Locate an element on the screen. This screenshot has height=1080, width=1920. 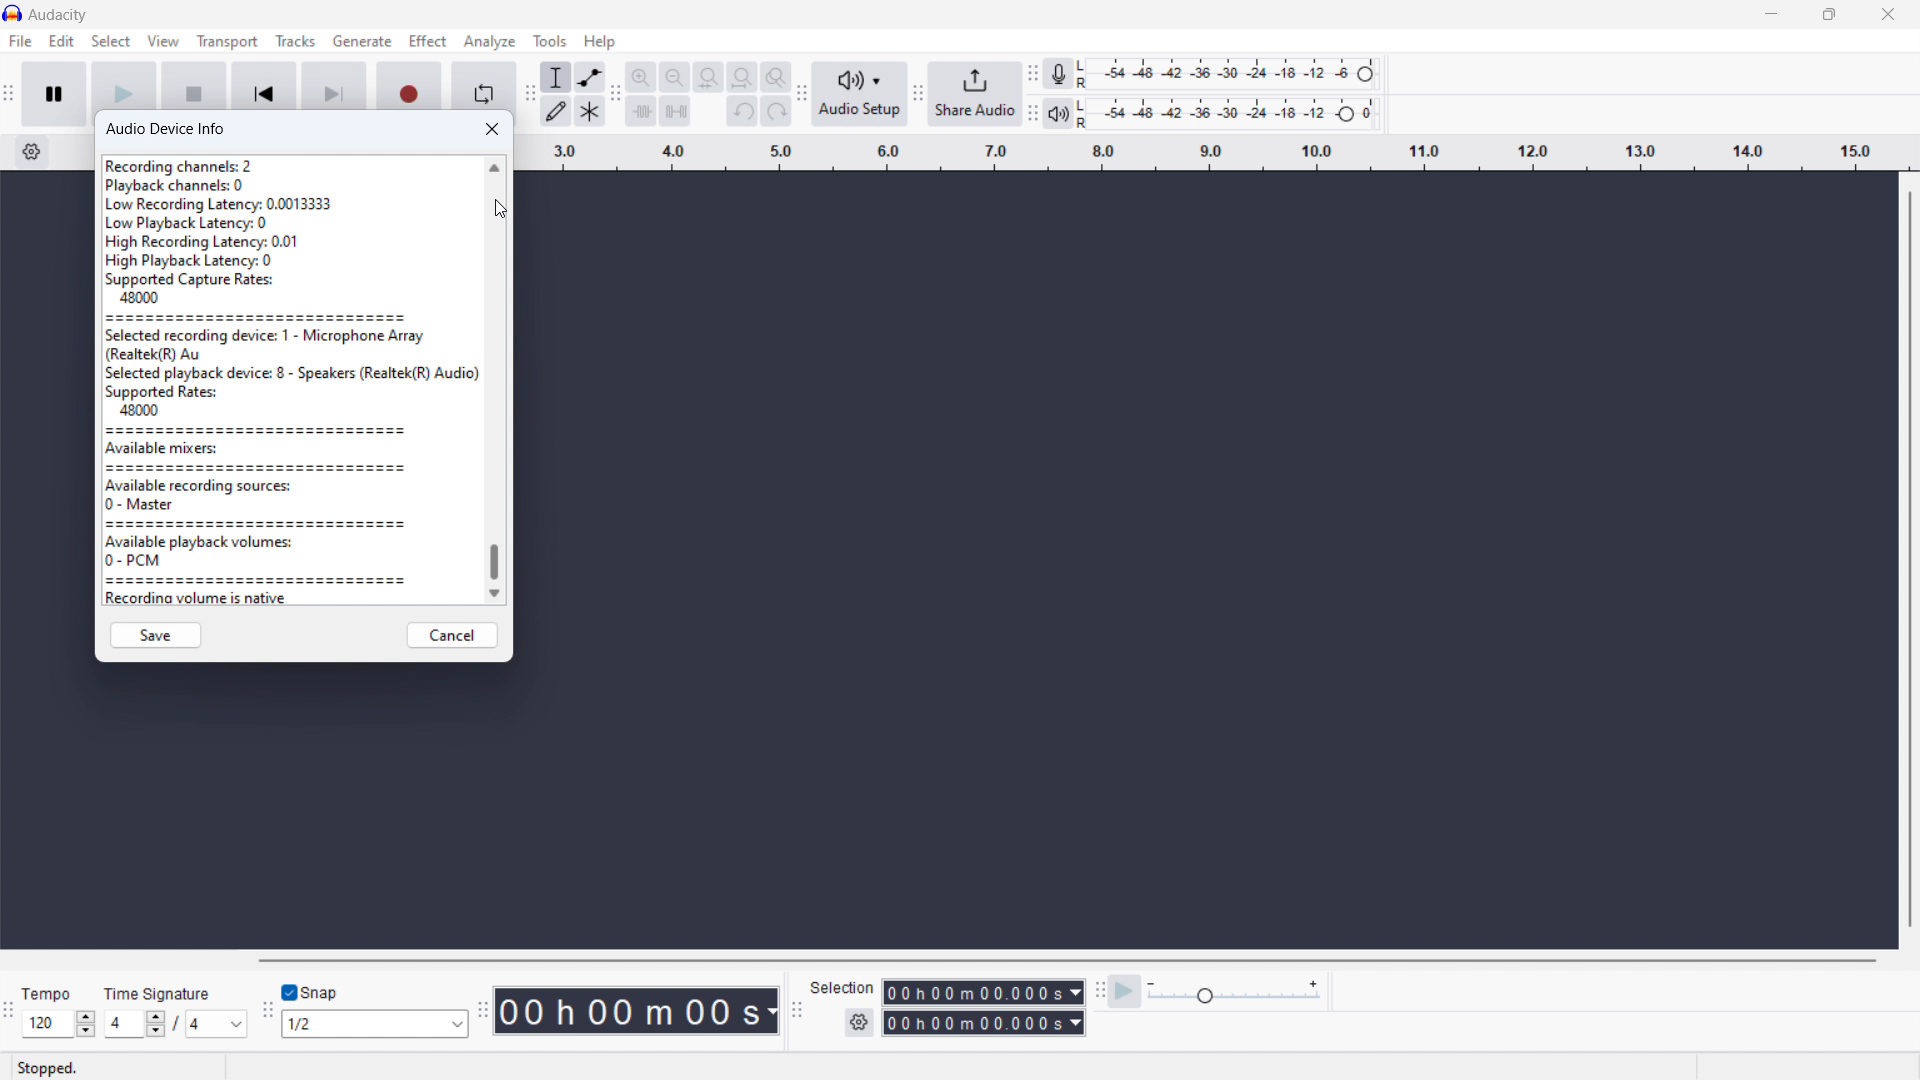
generate is located at coordinates (362, 41).